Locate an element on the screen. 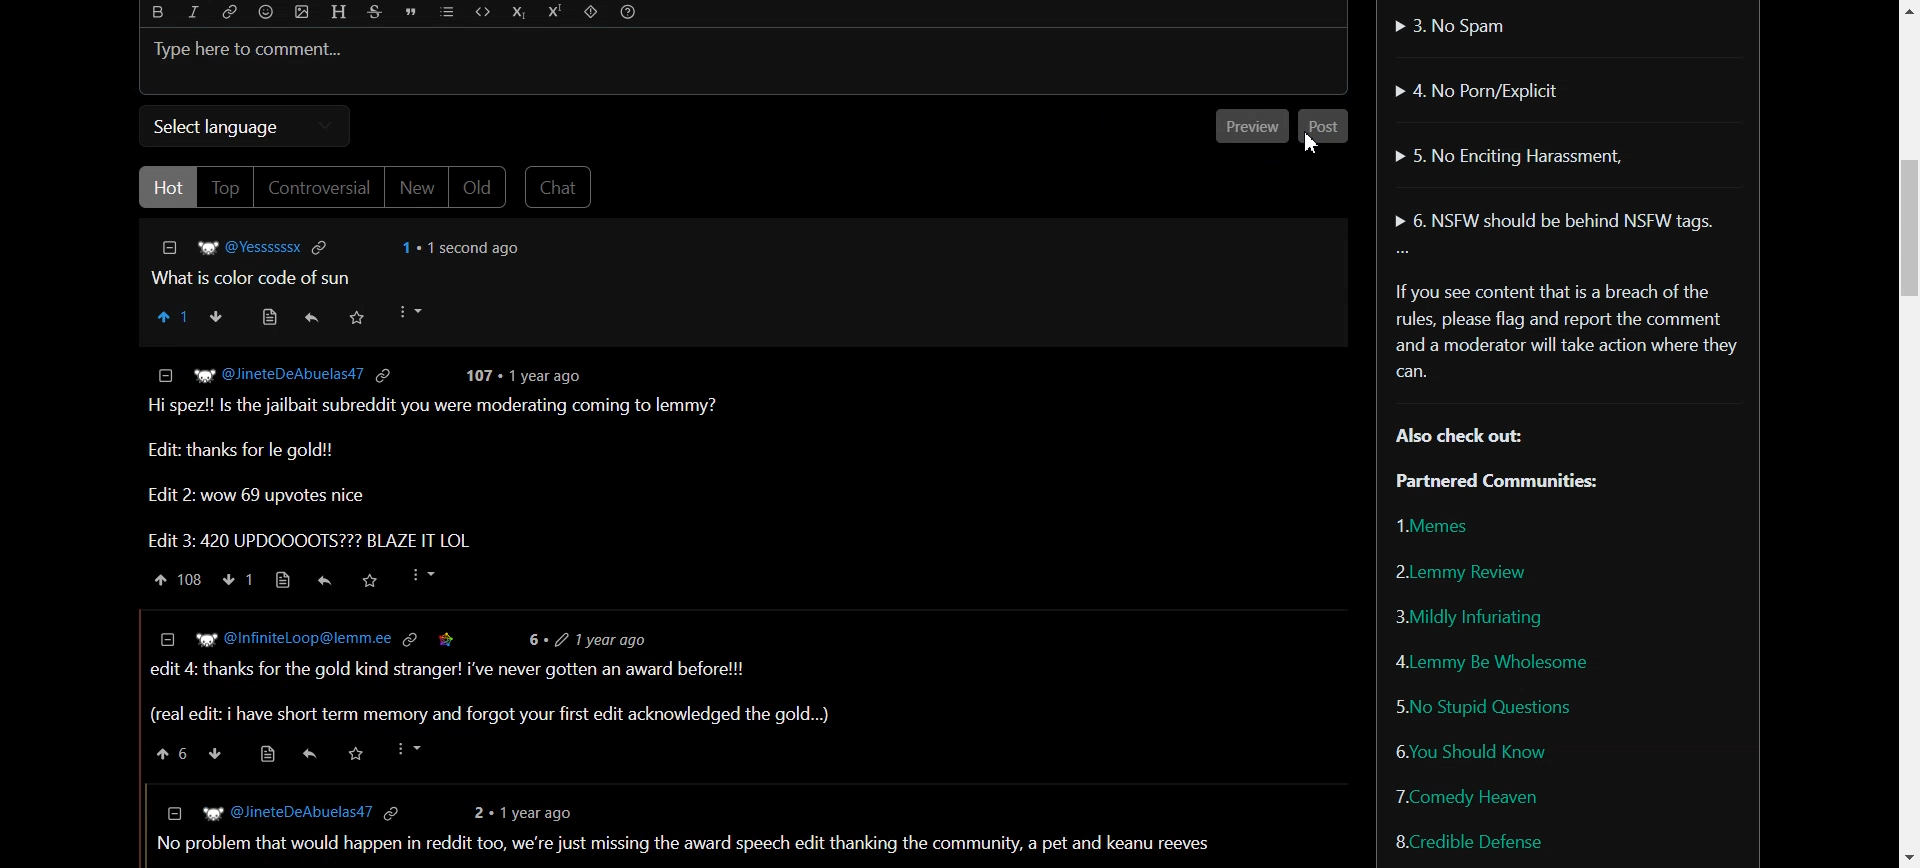  Lemmy Review is located at coordinates (1471, 572).